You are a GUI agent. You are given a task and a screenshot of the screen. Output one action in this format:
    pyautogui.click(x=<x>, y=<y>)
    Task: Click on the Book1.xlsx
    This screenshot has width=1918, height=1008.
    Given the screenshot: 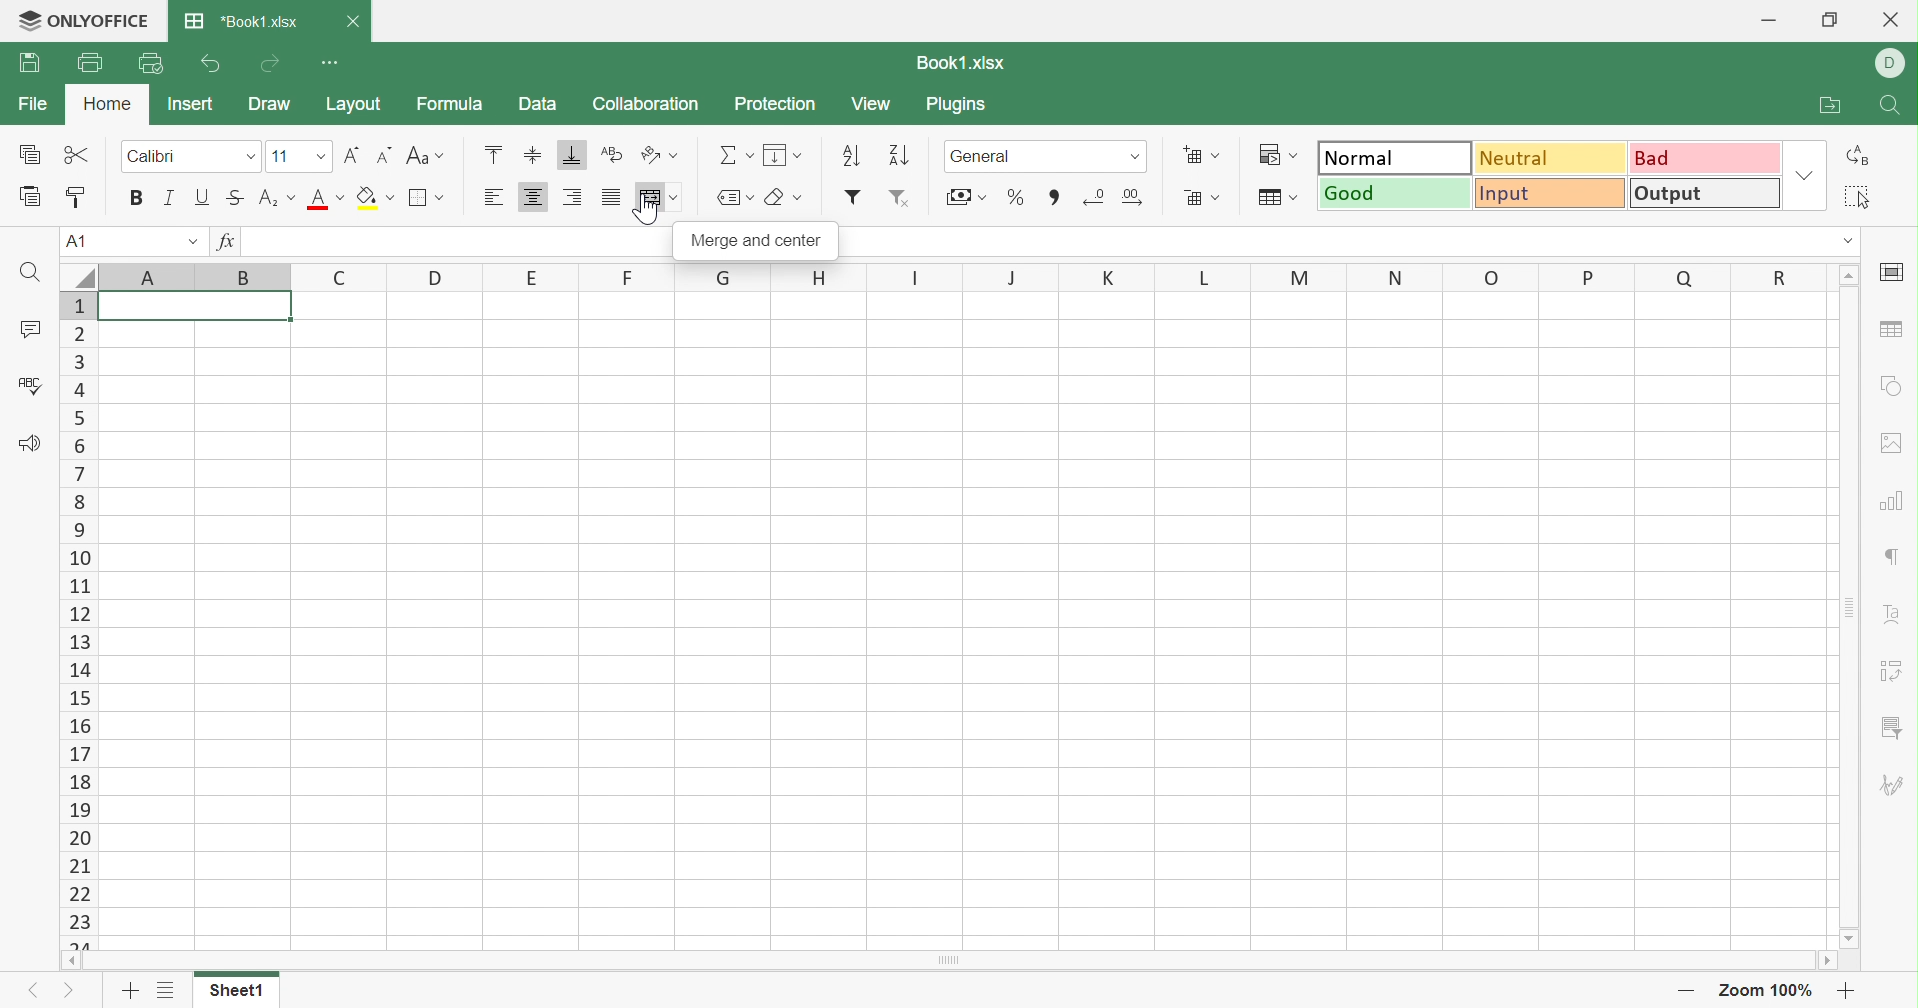 What is the action you would take?
    pyautogui.click(x=961, y=64)
    